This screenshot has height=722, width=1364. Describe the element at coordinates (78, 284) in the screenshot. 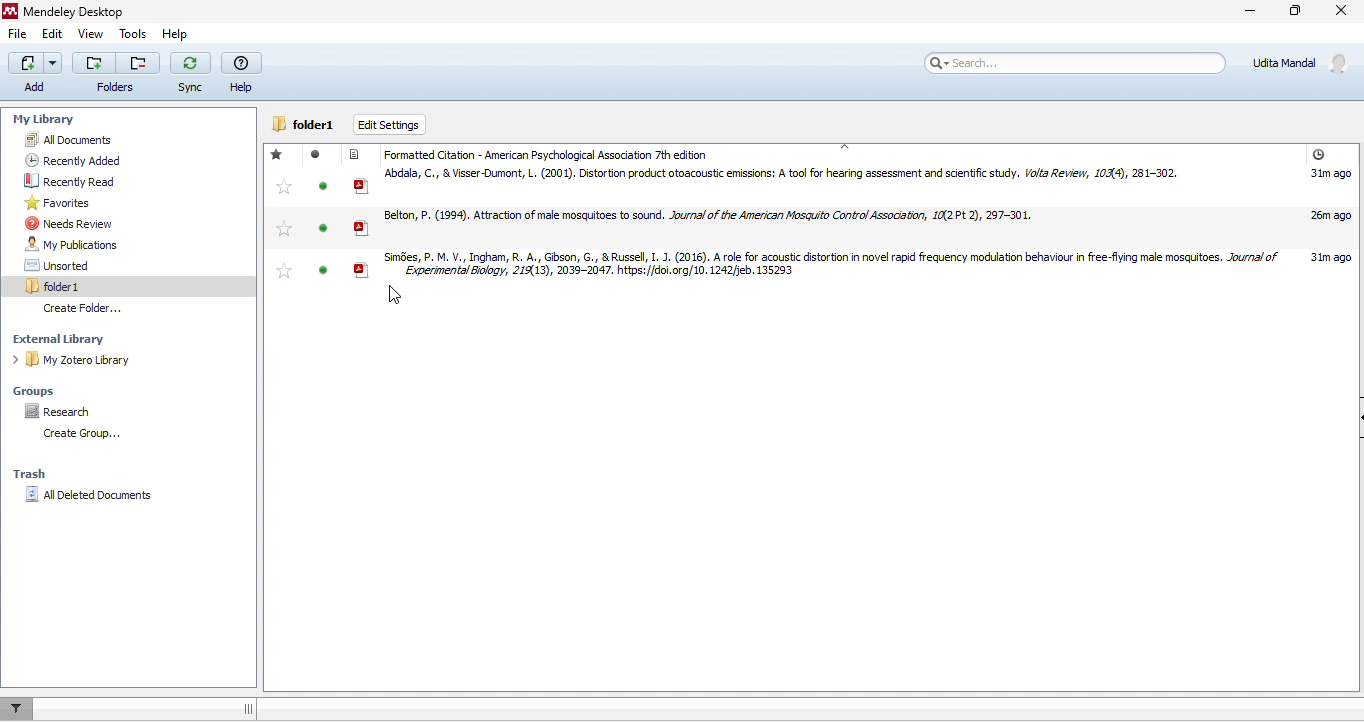

I see `folder1` at that location.